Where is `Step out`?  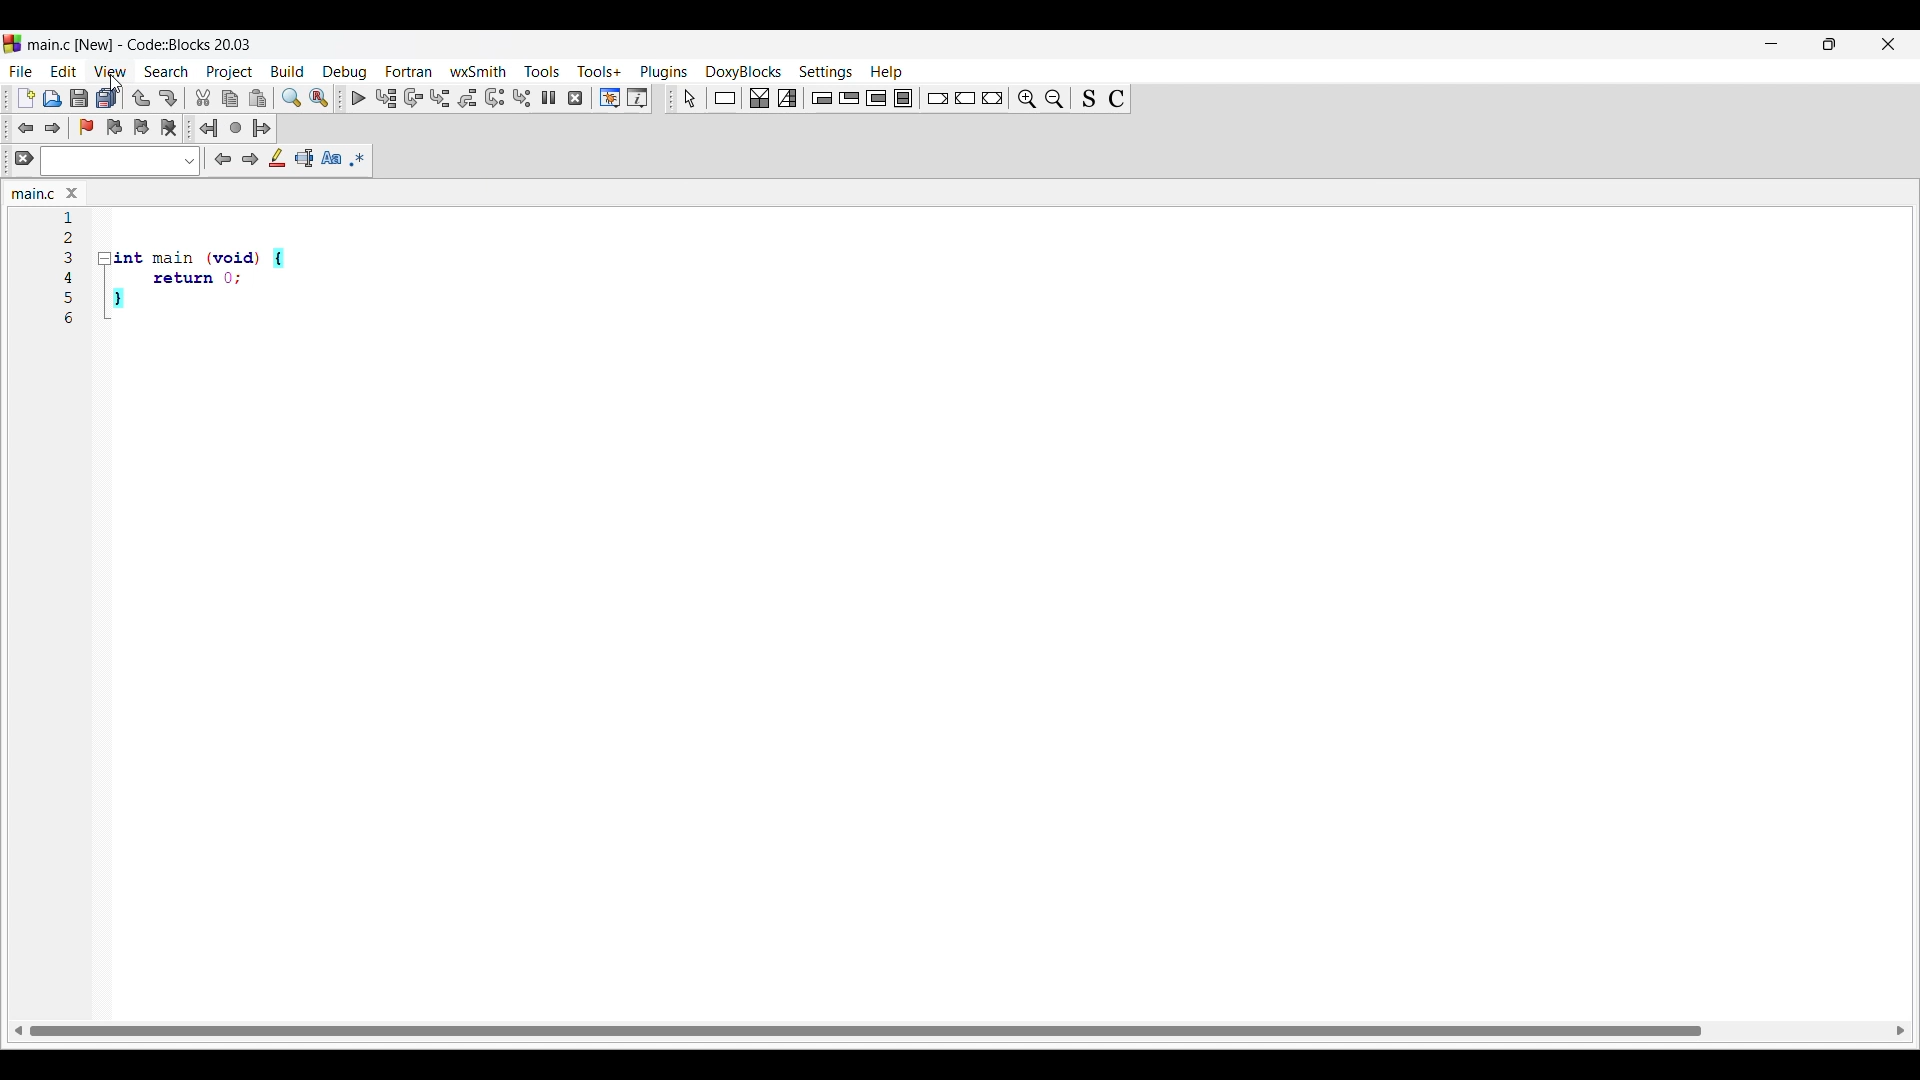 Step out is located at coordinates (467, 99).